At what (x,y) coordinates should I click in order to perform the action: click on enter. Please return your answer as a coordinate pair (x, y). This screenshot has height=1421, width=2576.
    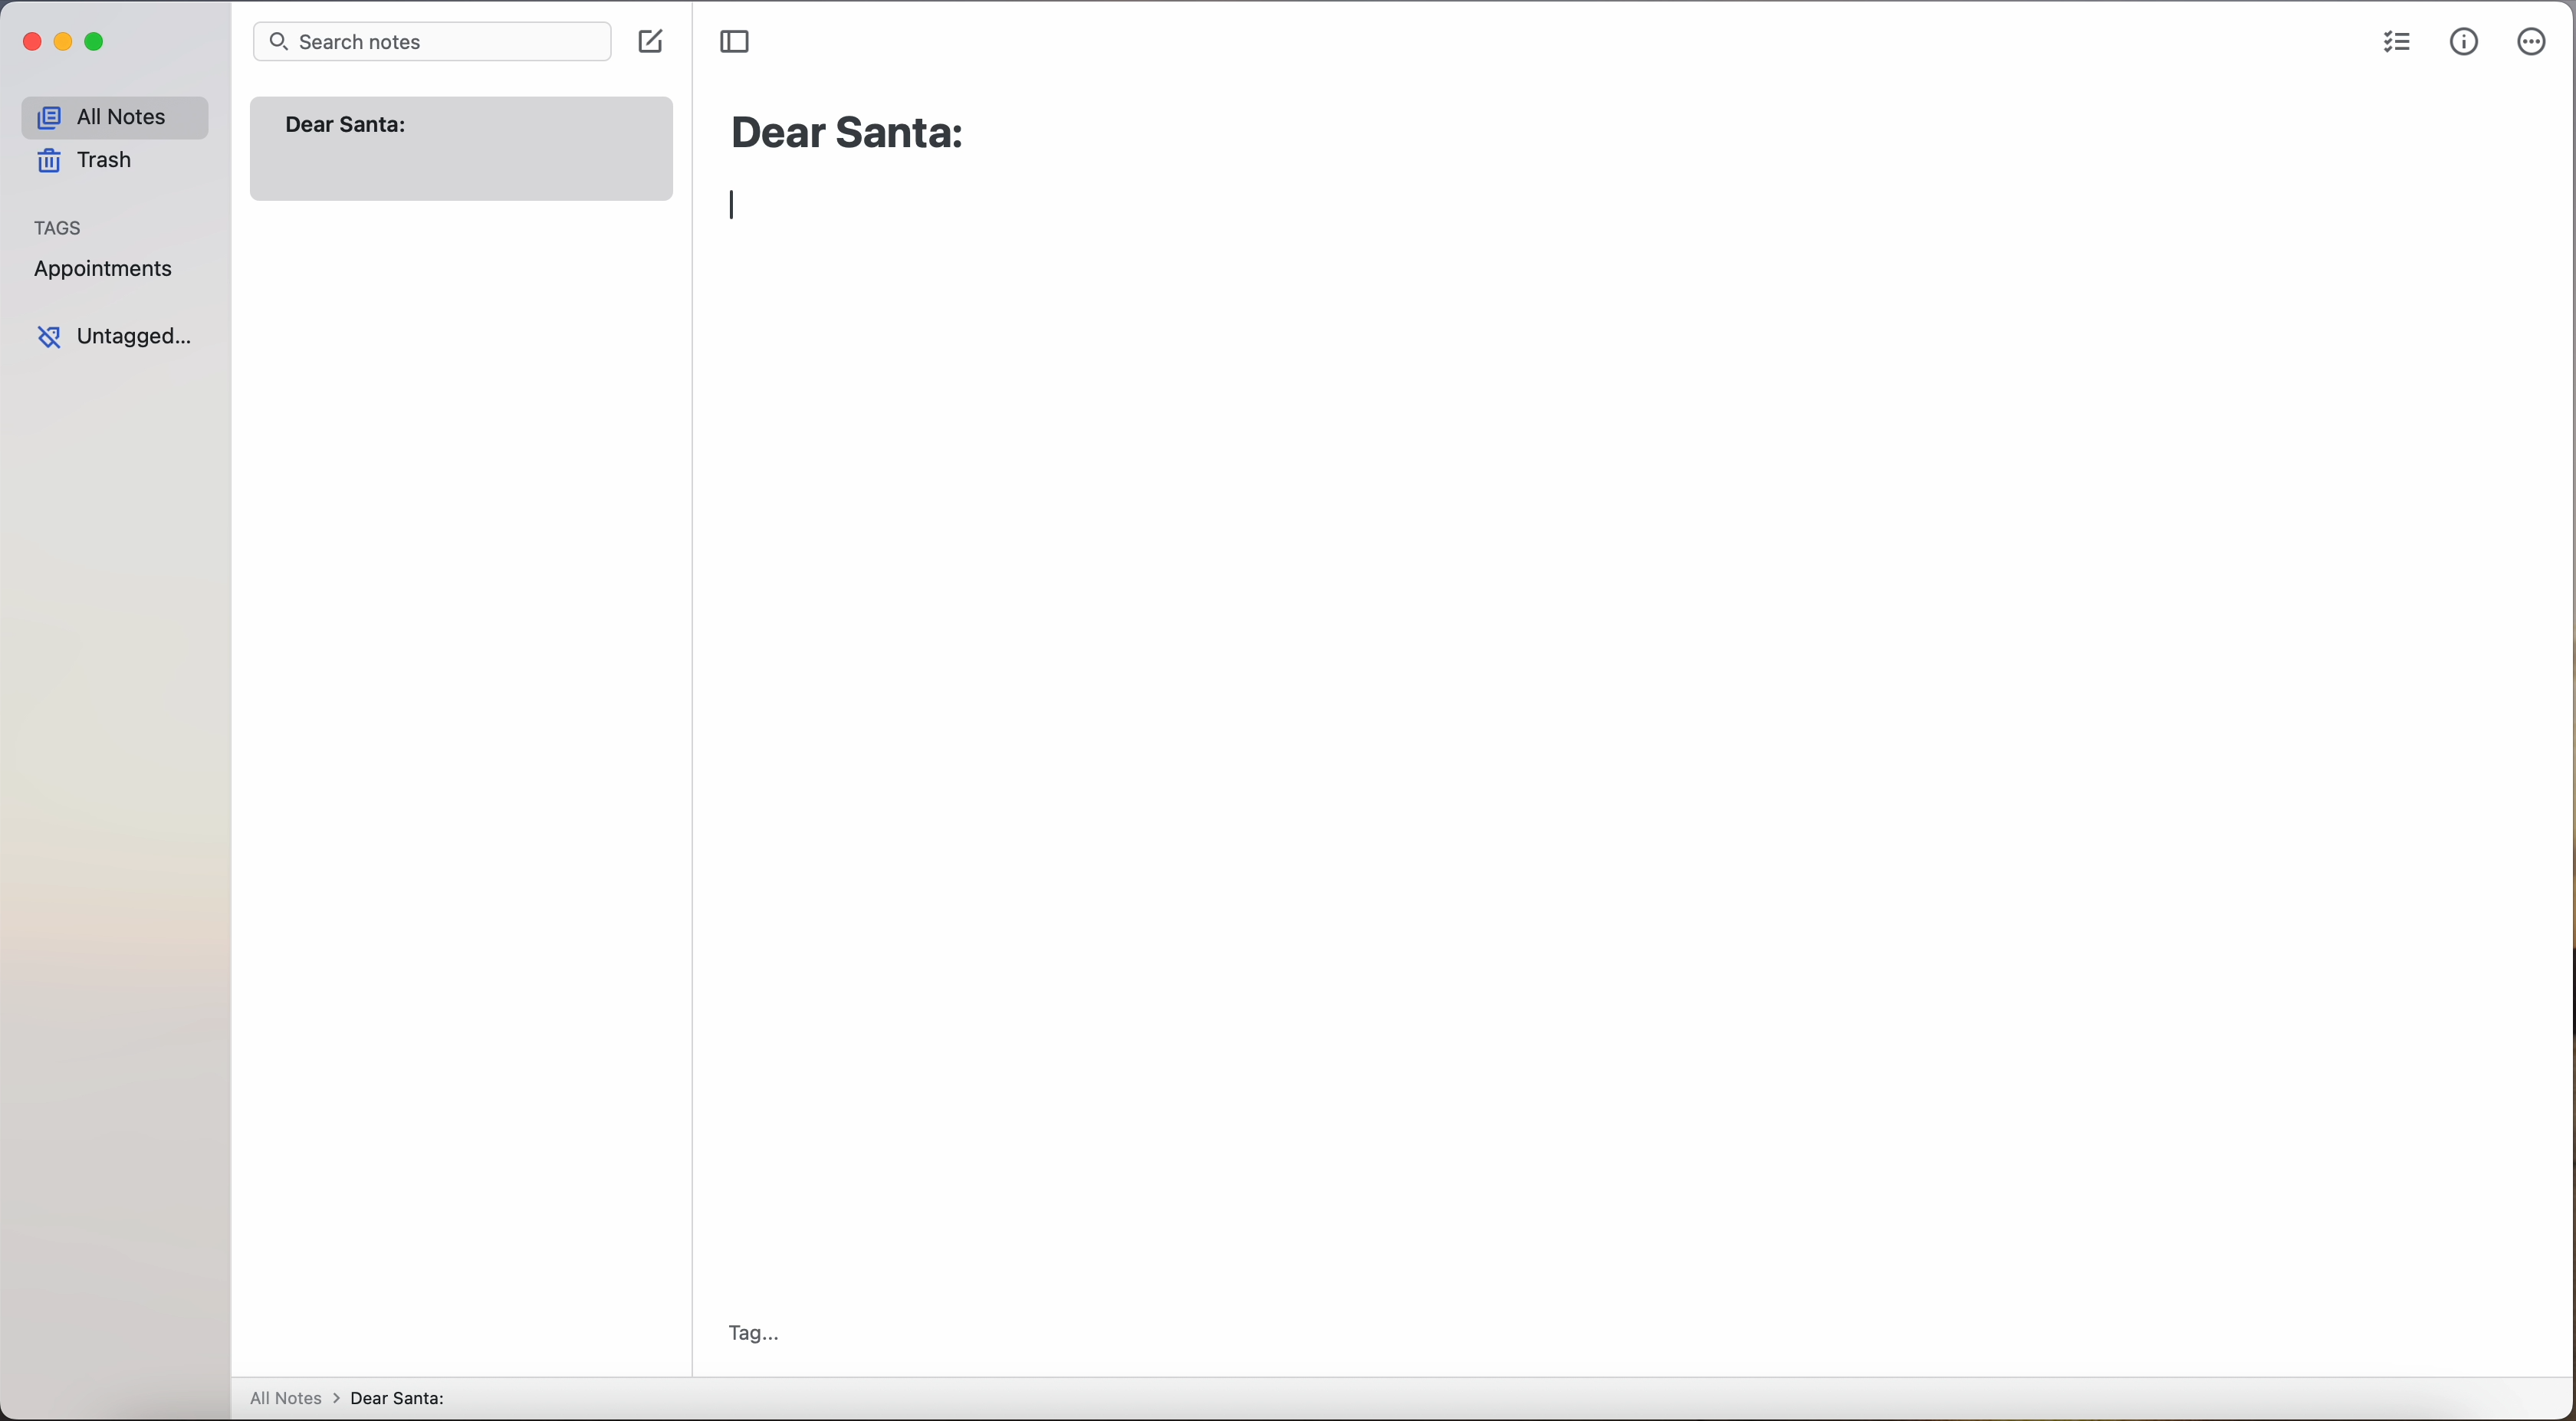
    Looking at the image, I should click on (736, 208).